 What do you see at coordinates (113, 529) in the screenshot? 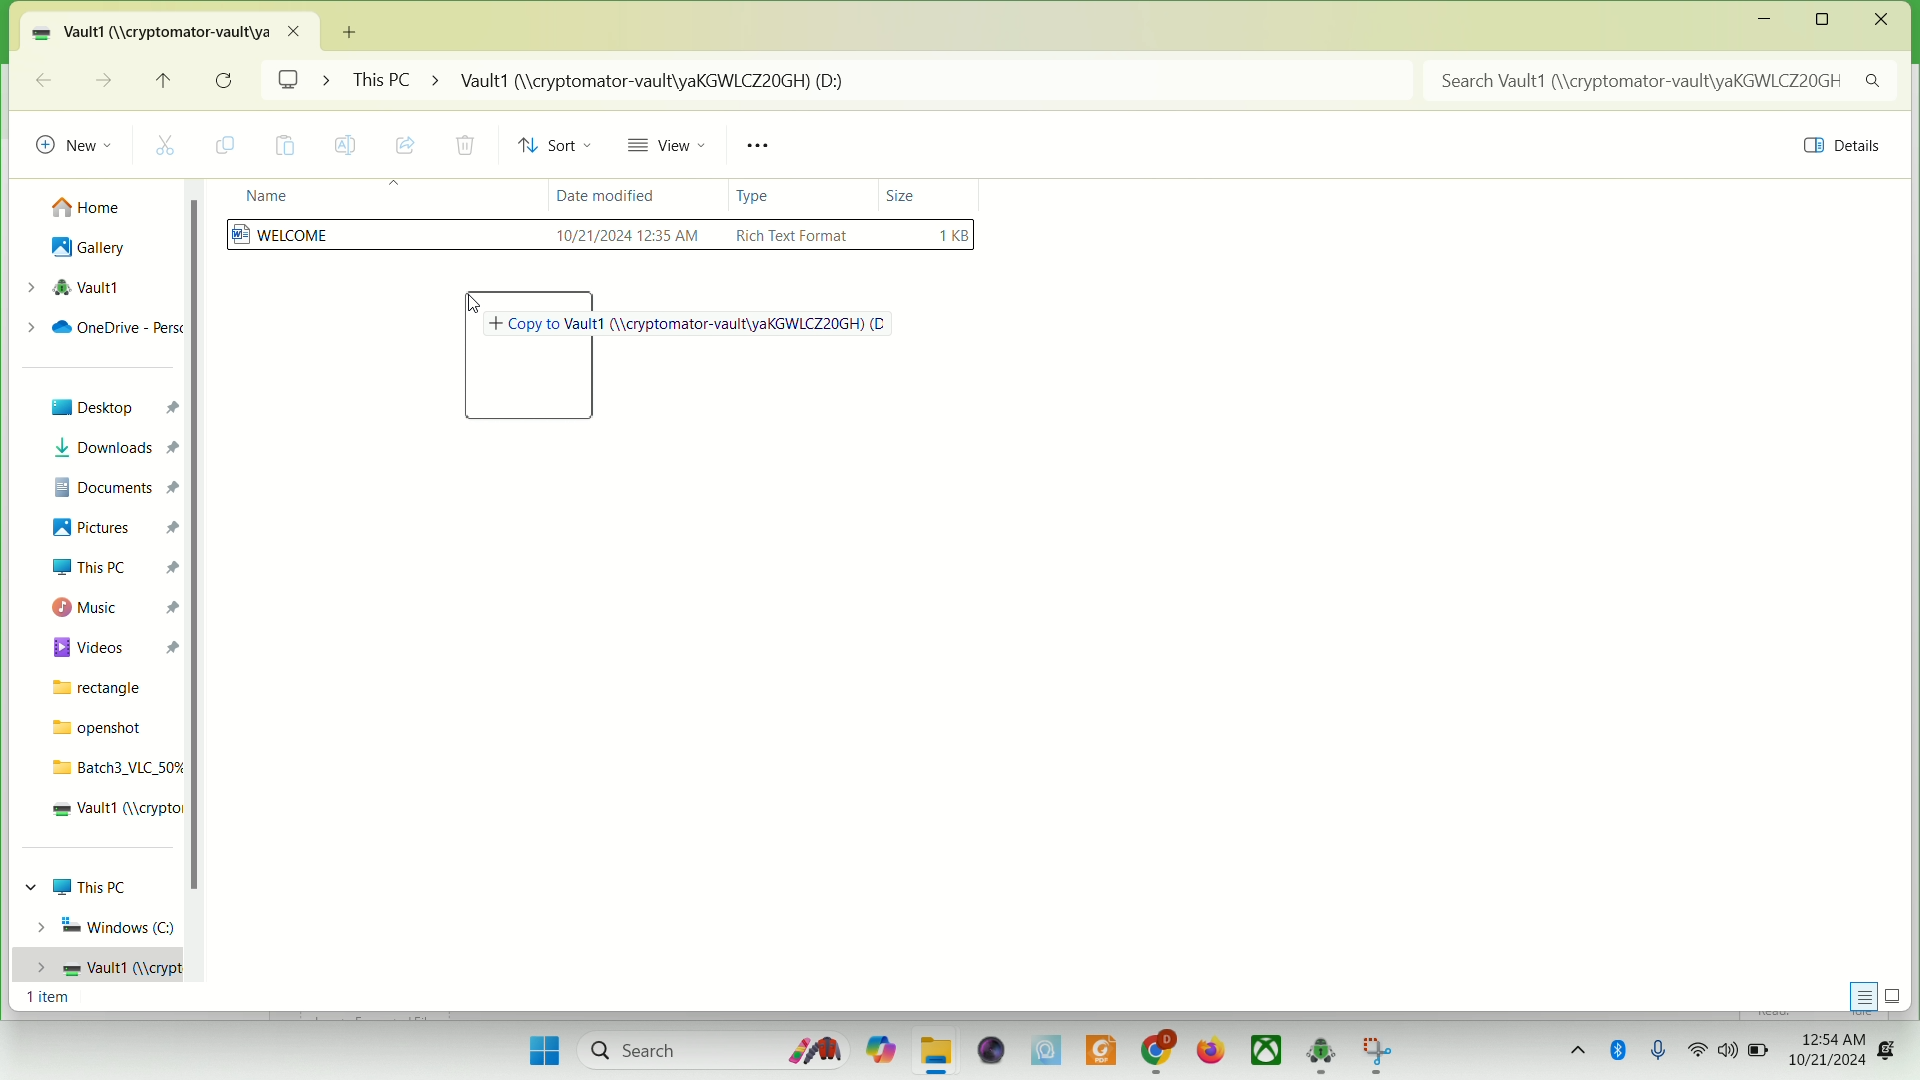
I see `pictures` at bounding box center [113, 529].